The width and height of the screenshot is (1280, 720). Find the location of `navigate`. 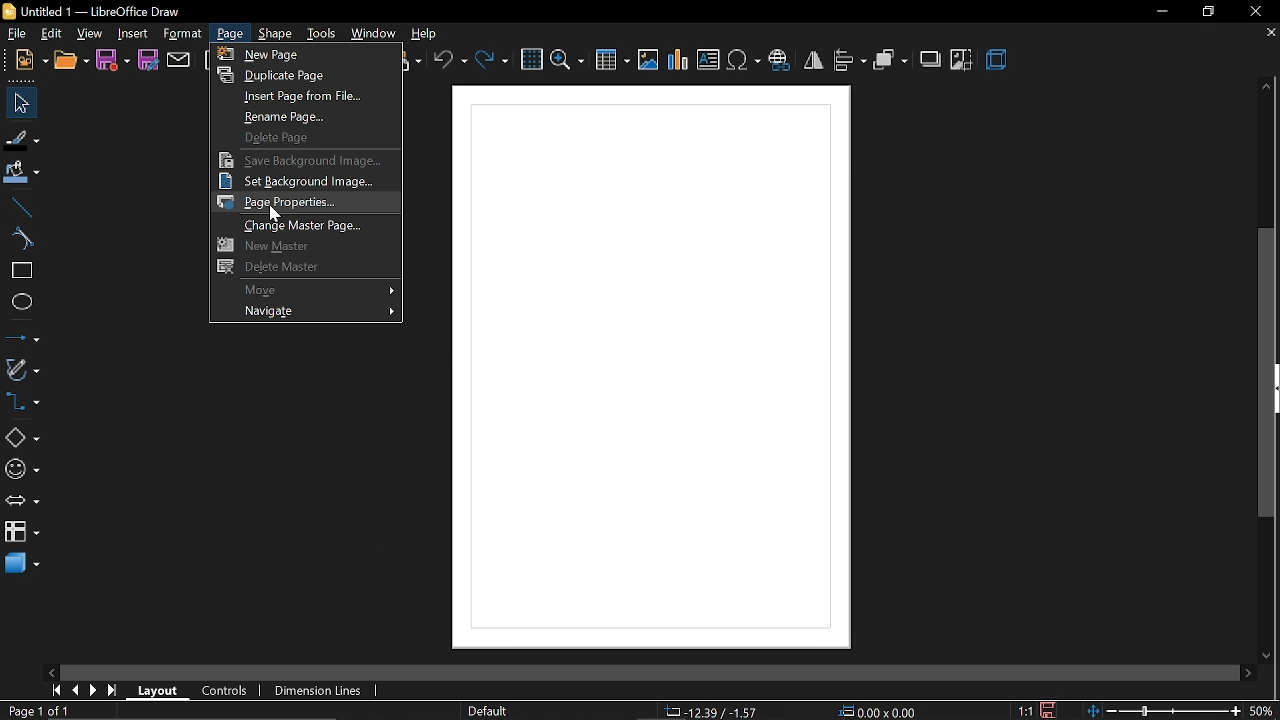

navigate is located at coordinates (306, 314).